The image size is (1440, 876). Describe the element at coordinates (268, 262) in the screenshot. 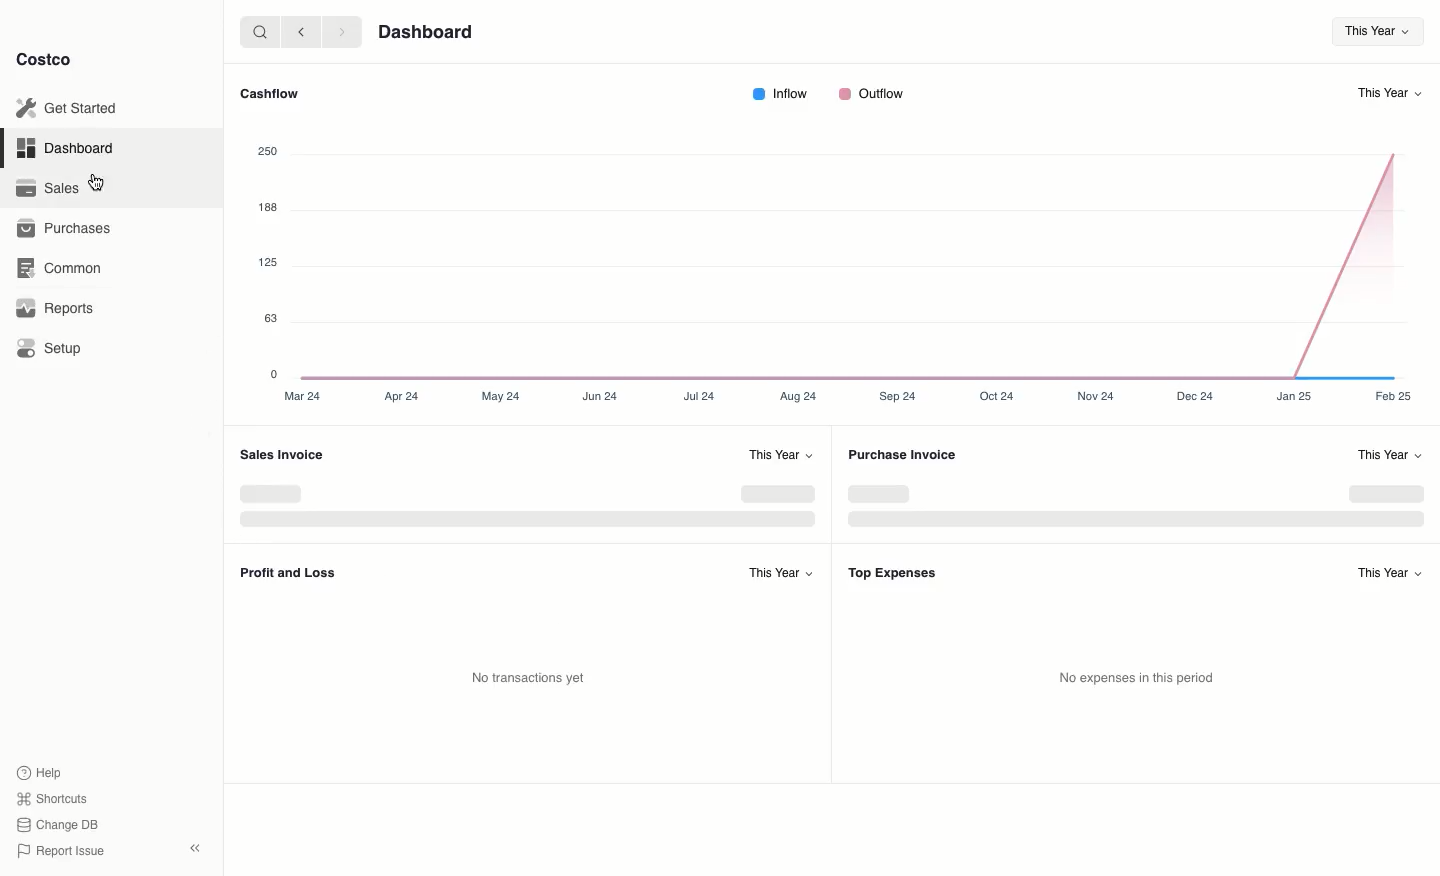

I see `125` at that location.